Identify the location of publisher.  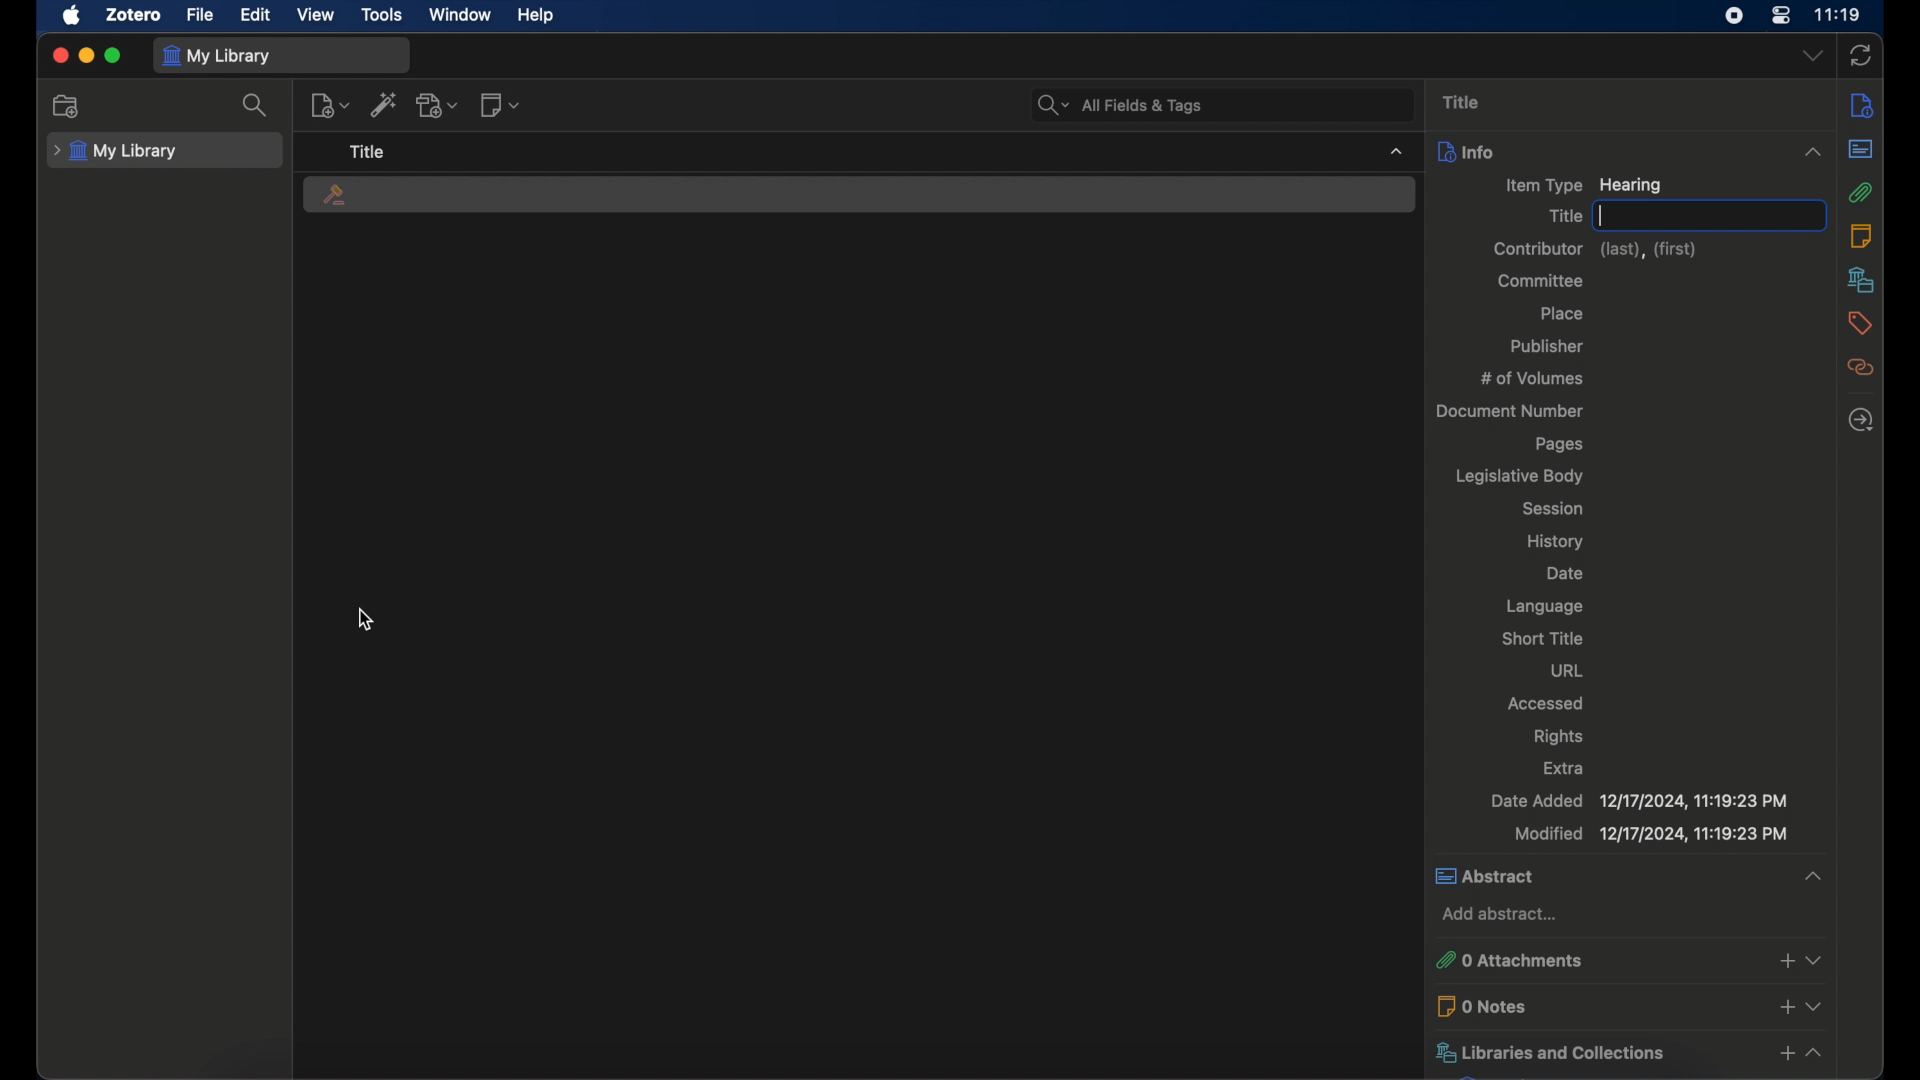
(1549, 347).